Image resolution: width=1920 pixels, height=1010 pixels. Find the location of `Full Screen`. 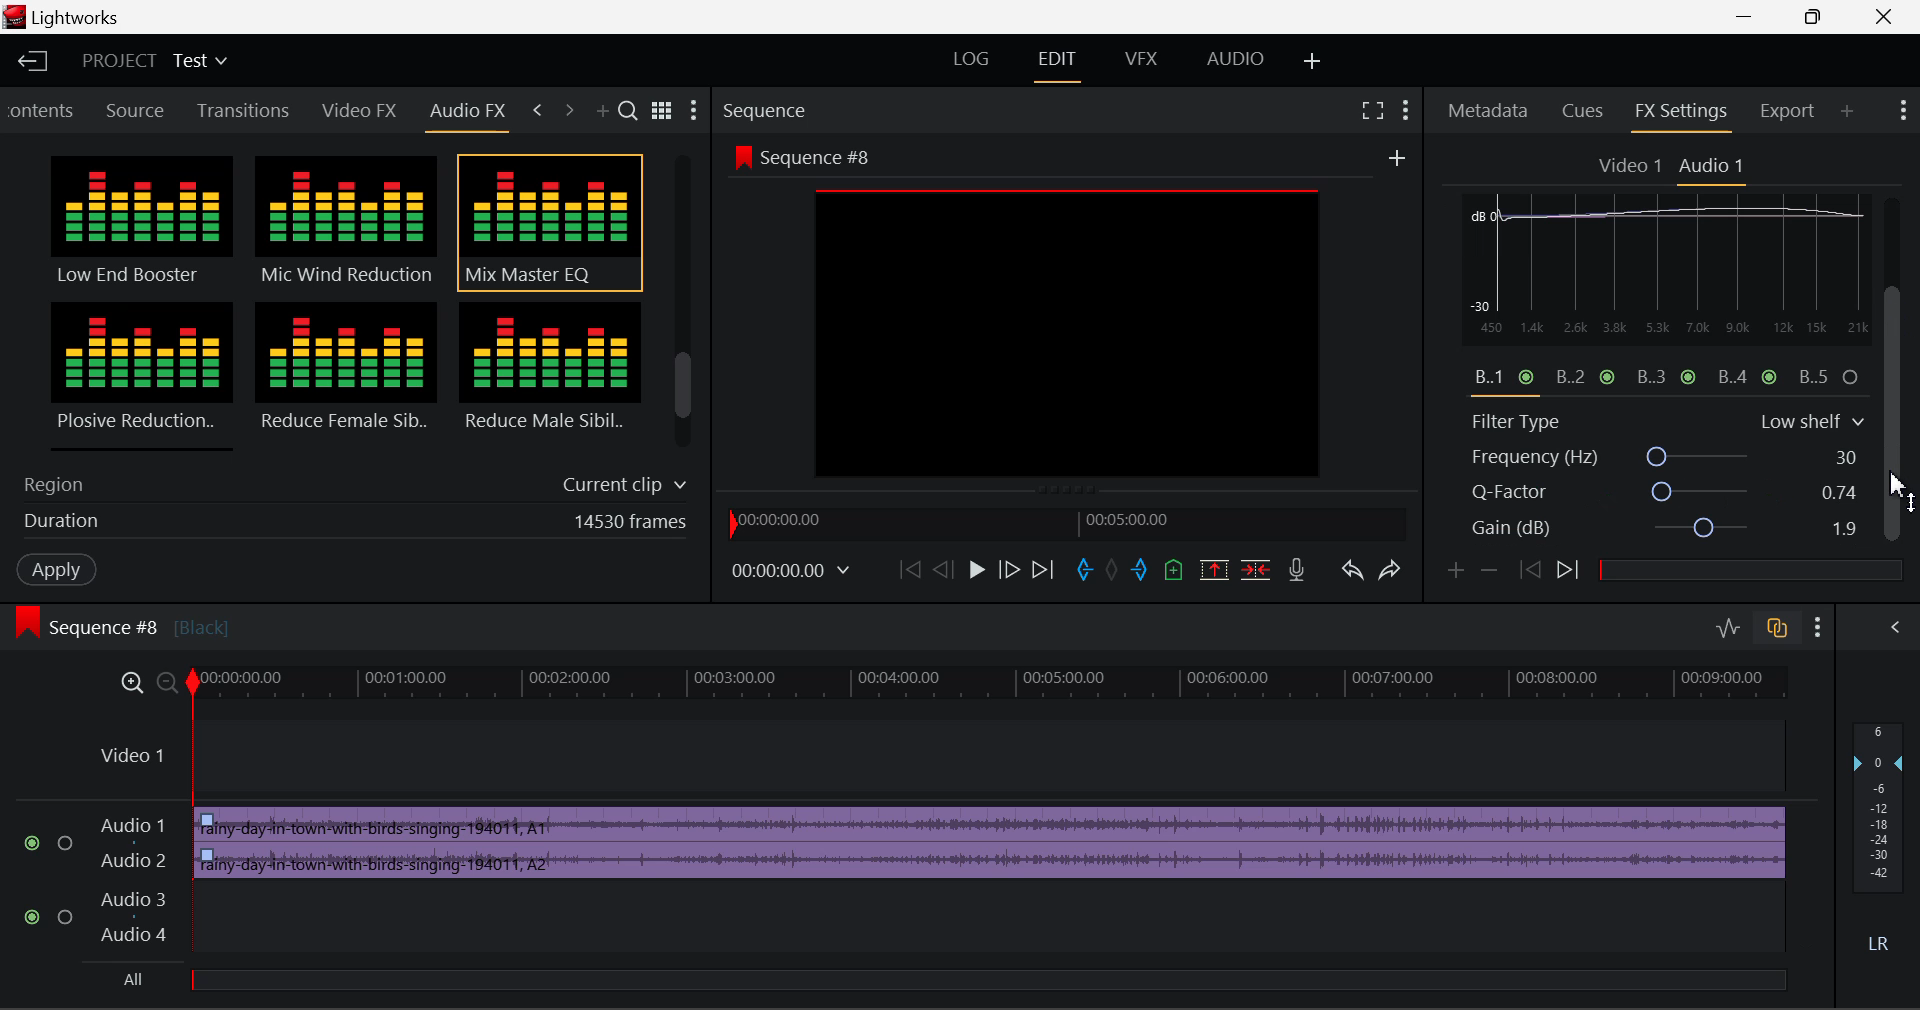

Full Screen is located at coordinates (1372, 110).